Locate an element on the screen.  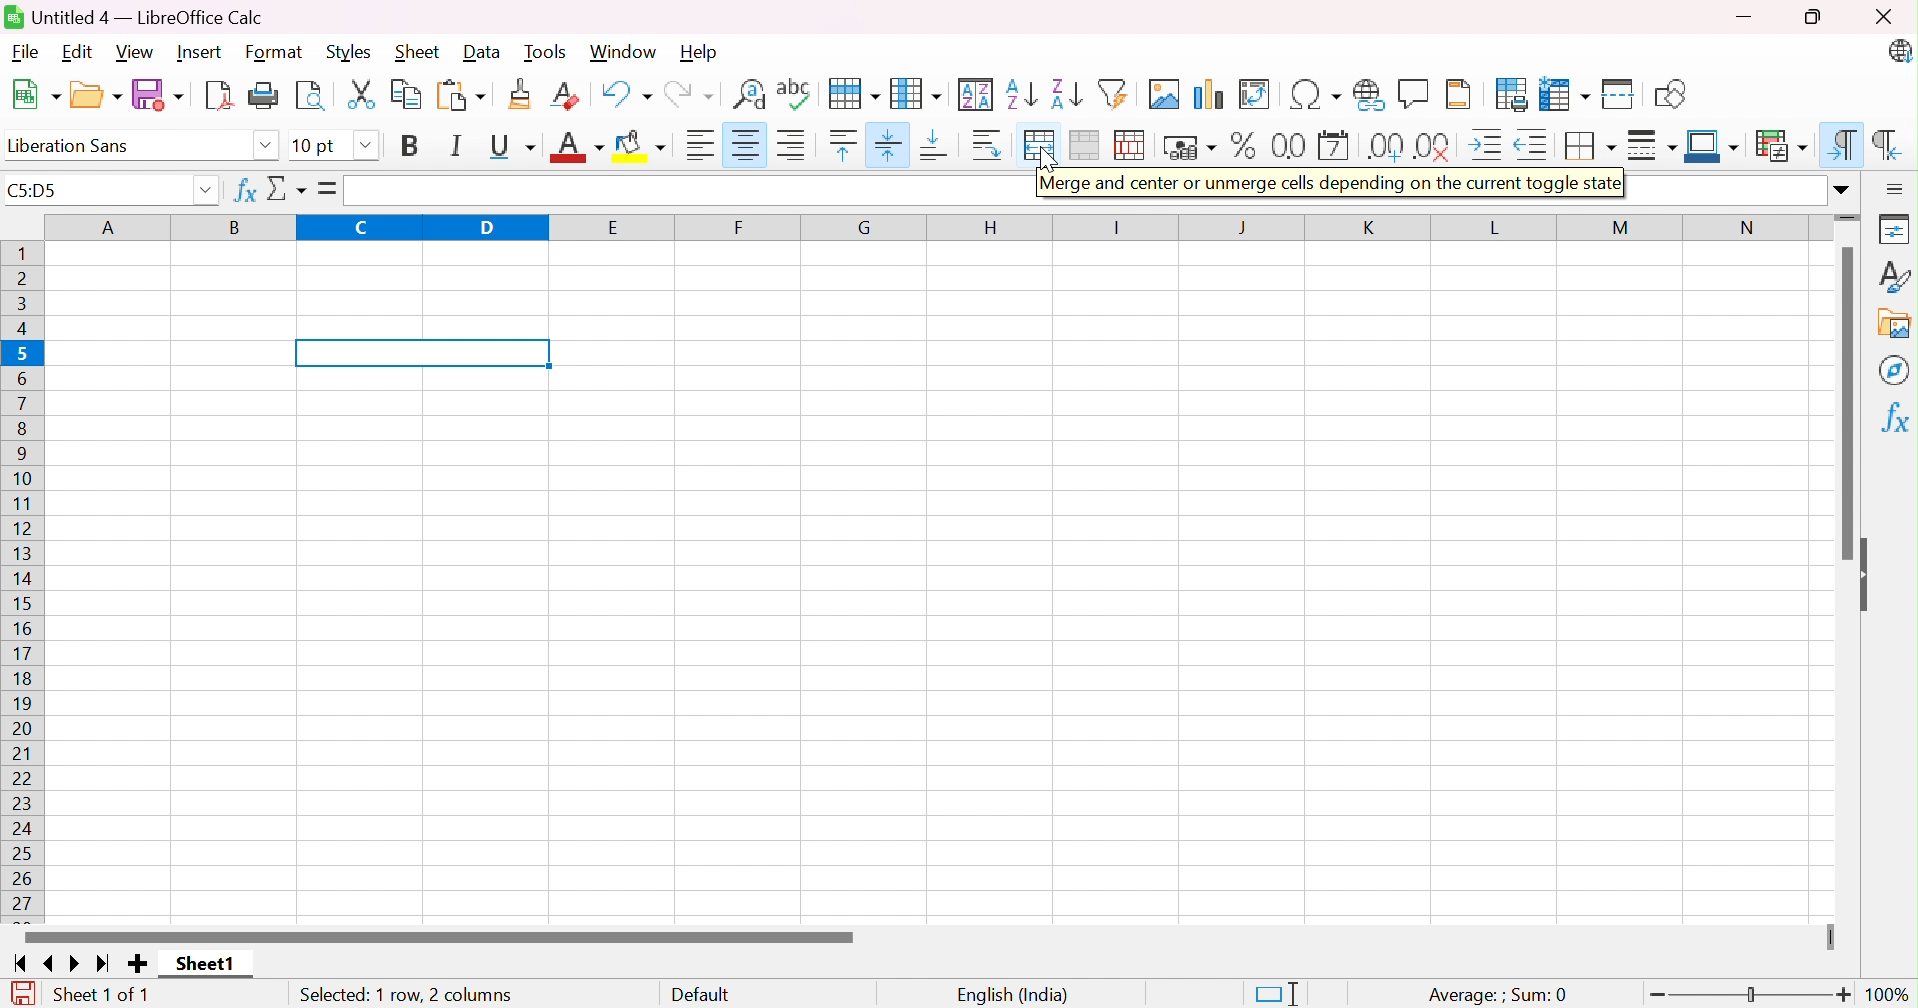
Freeze Rows and Columns is located at coordinates (1566, 94).